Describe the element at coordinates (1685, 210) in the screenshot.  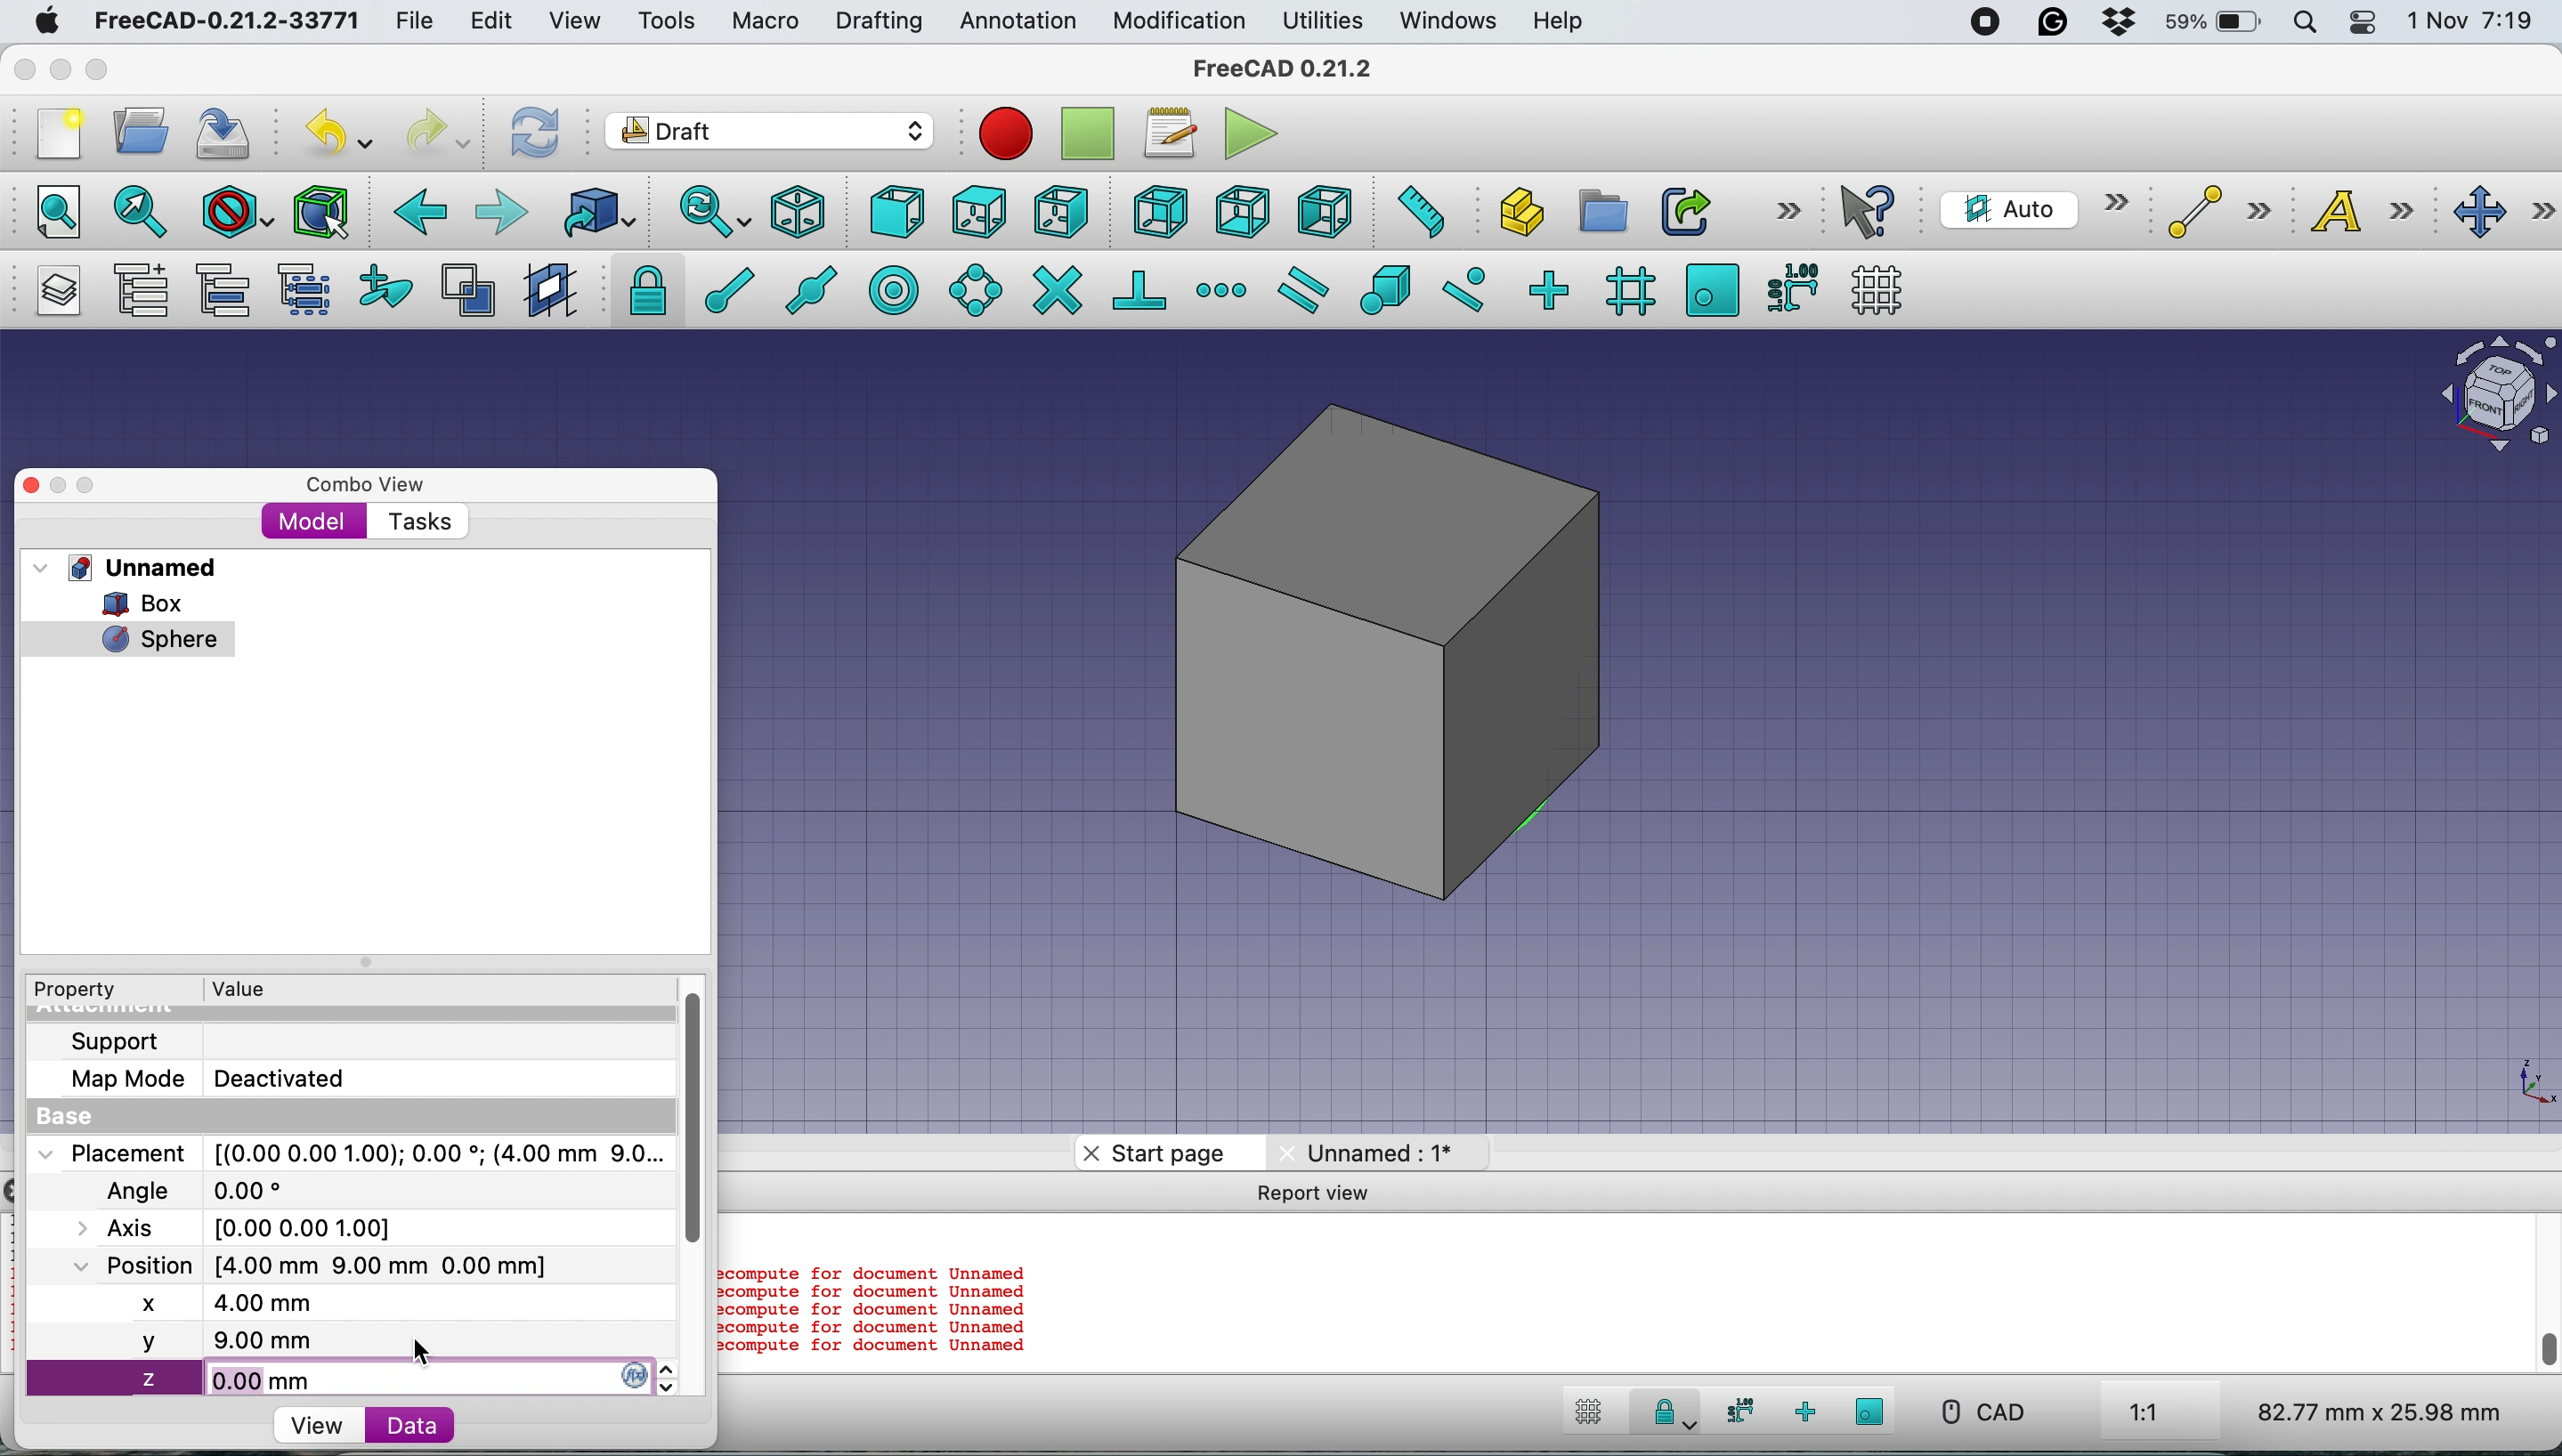
I see `make link` at that location.